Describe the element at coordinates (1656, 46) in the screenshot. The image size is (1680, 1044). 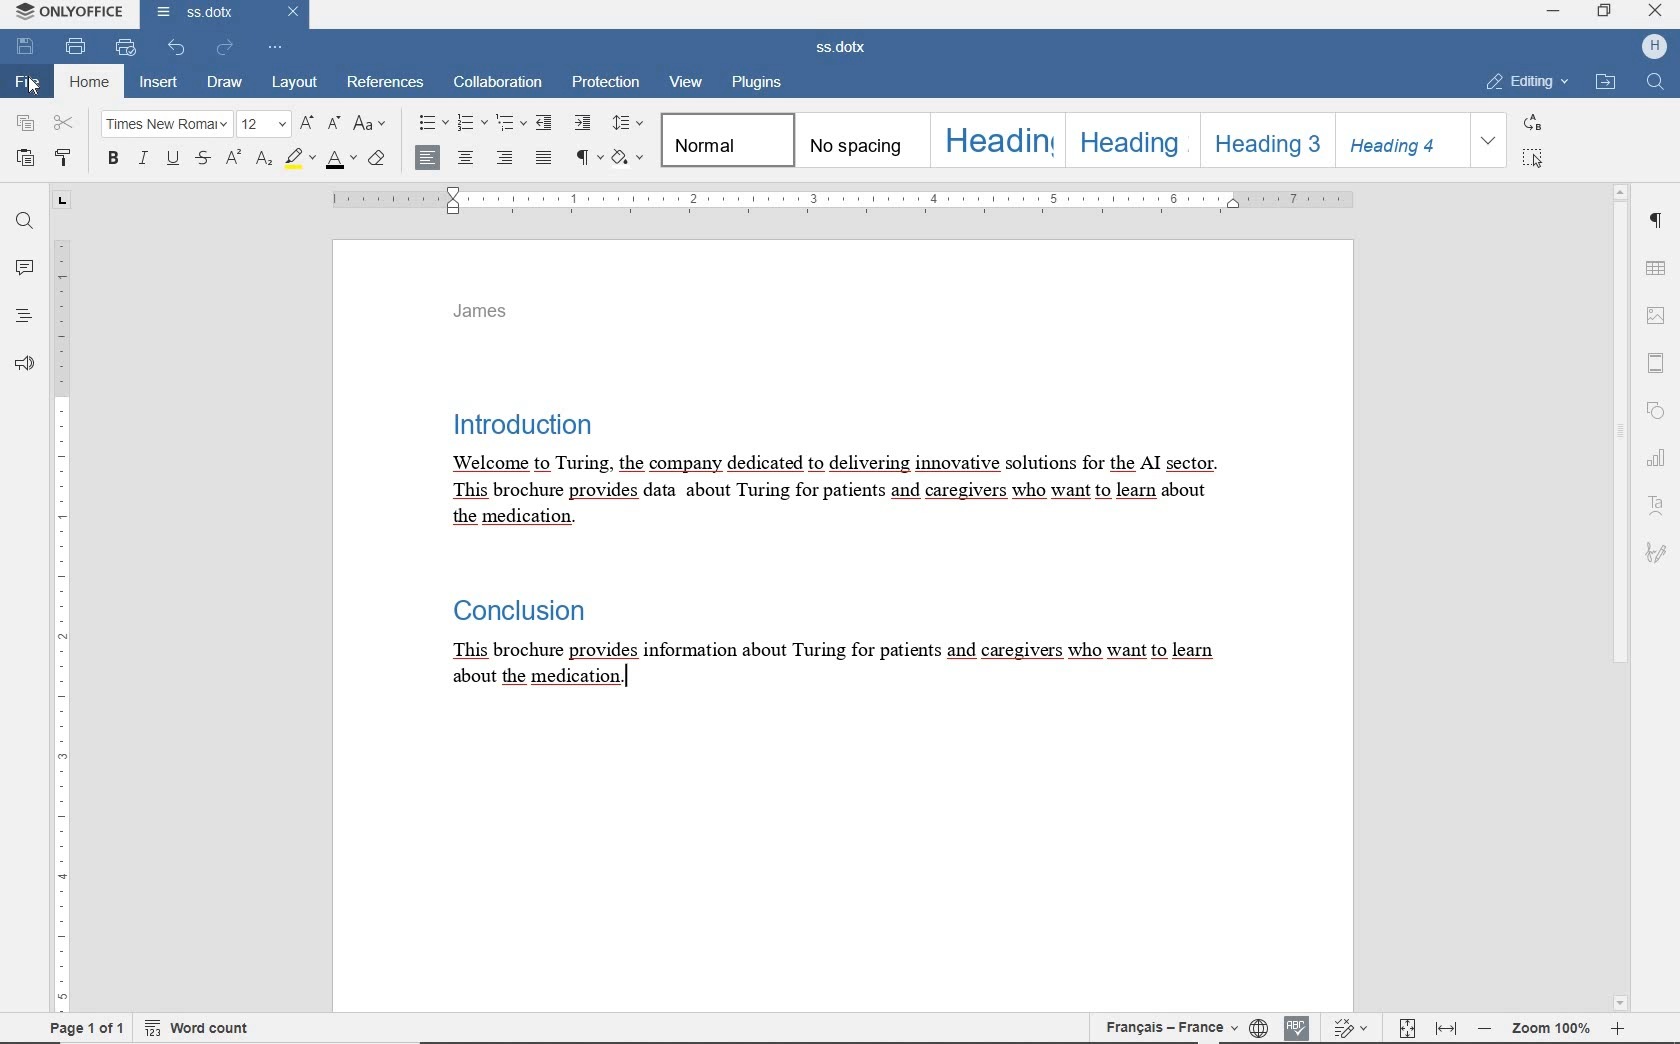
I see `HP` at that location.